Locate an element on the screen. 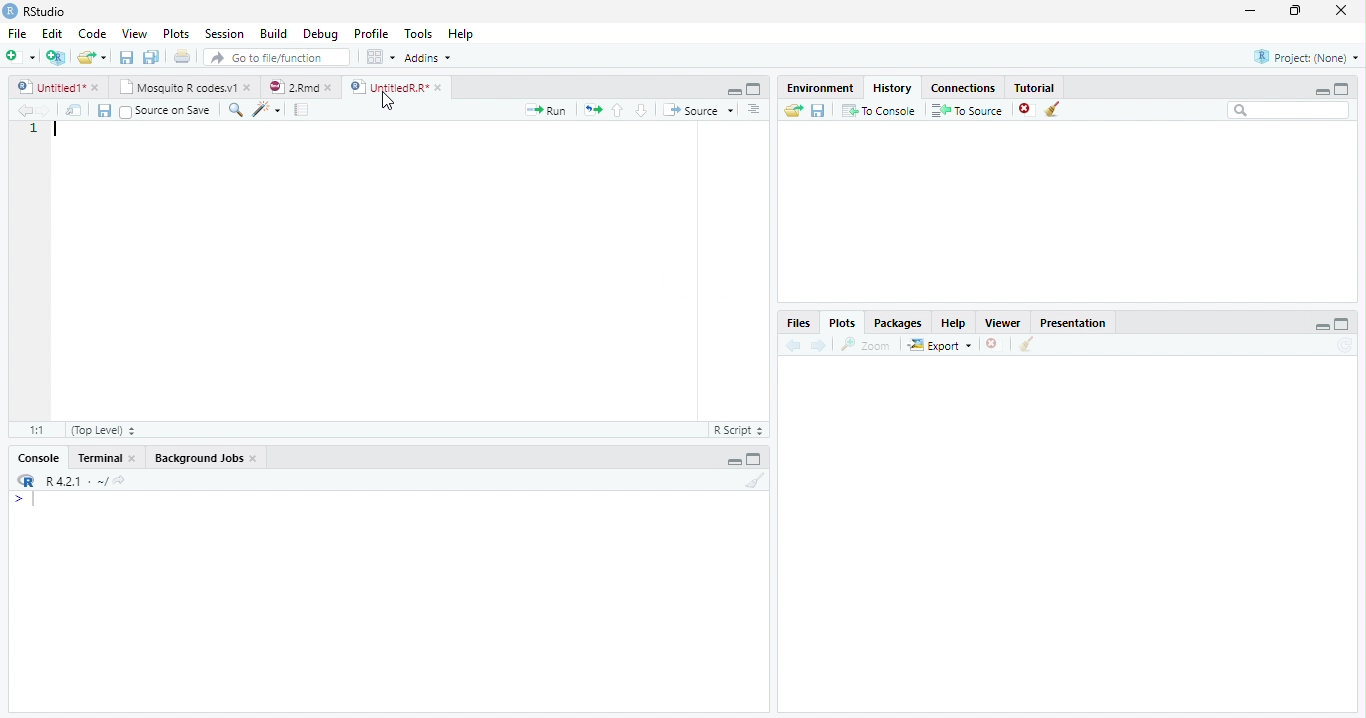  close is located at coordinates (95, 88).